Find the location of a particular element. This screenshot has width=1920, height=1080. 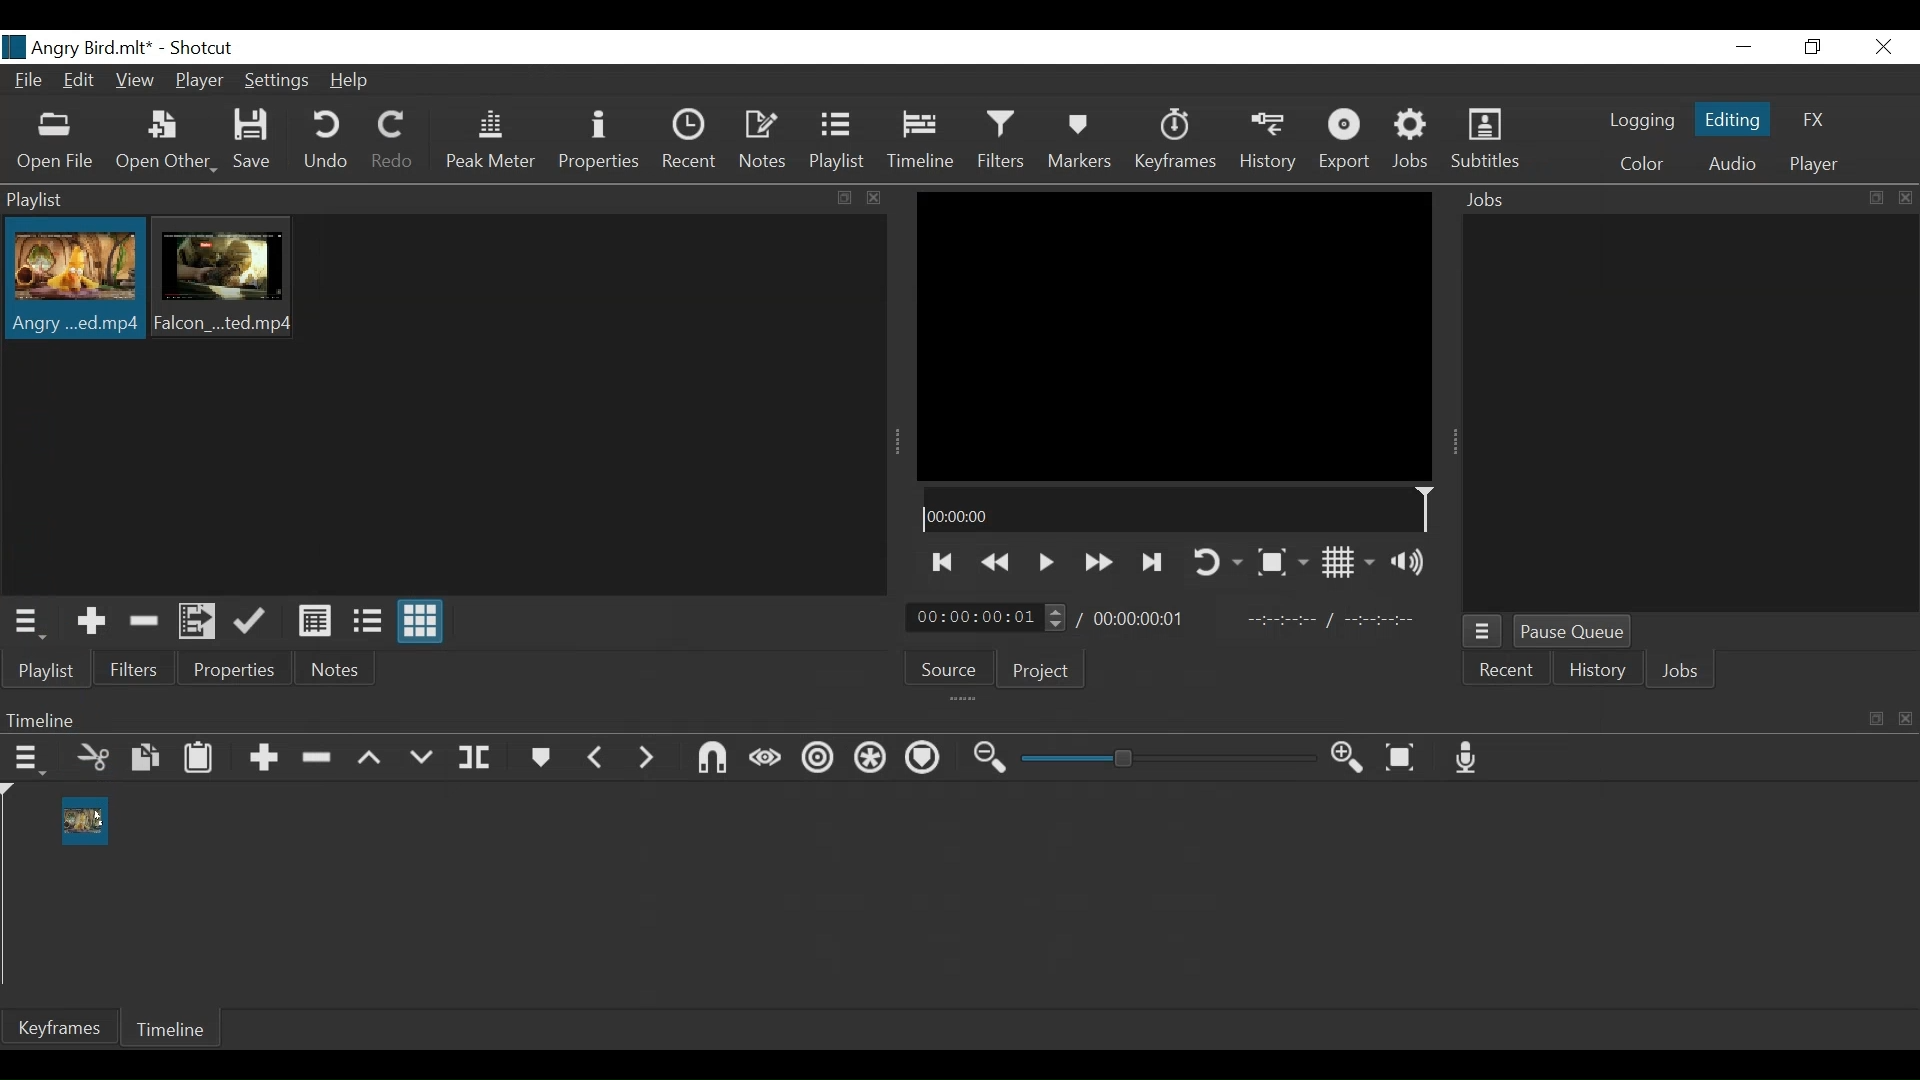

Markers is located at coordinates (1079, 140).